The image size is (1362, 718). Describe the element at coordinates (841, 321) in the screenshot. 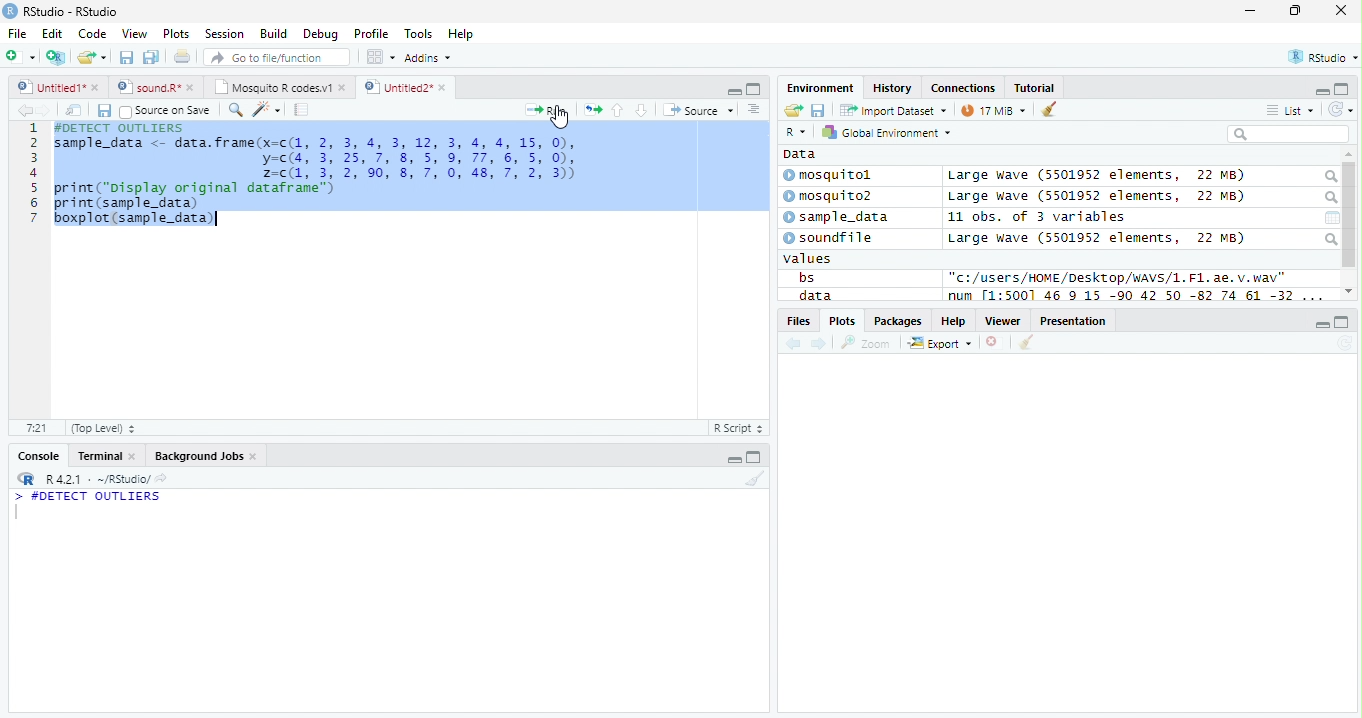

I see `Plots` at that location.